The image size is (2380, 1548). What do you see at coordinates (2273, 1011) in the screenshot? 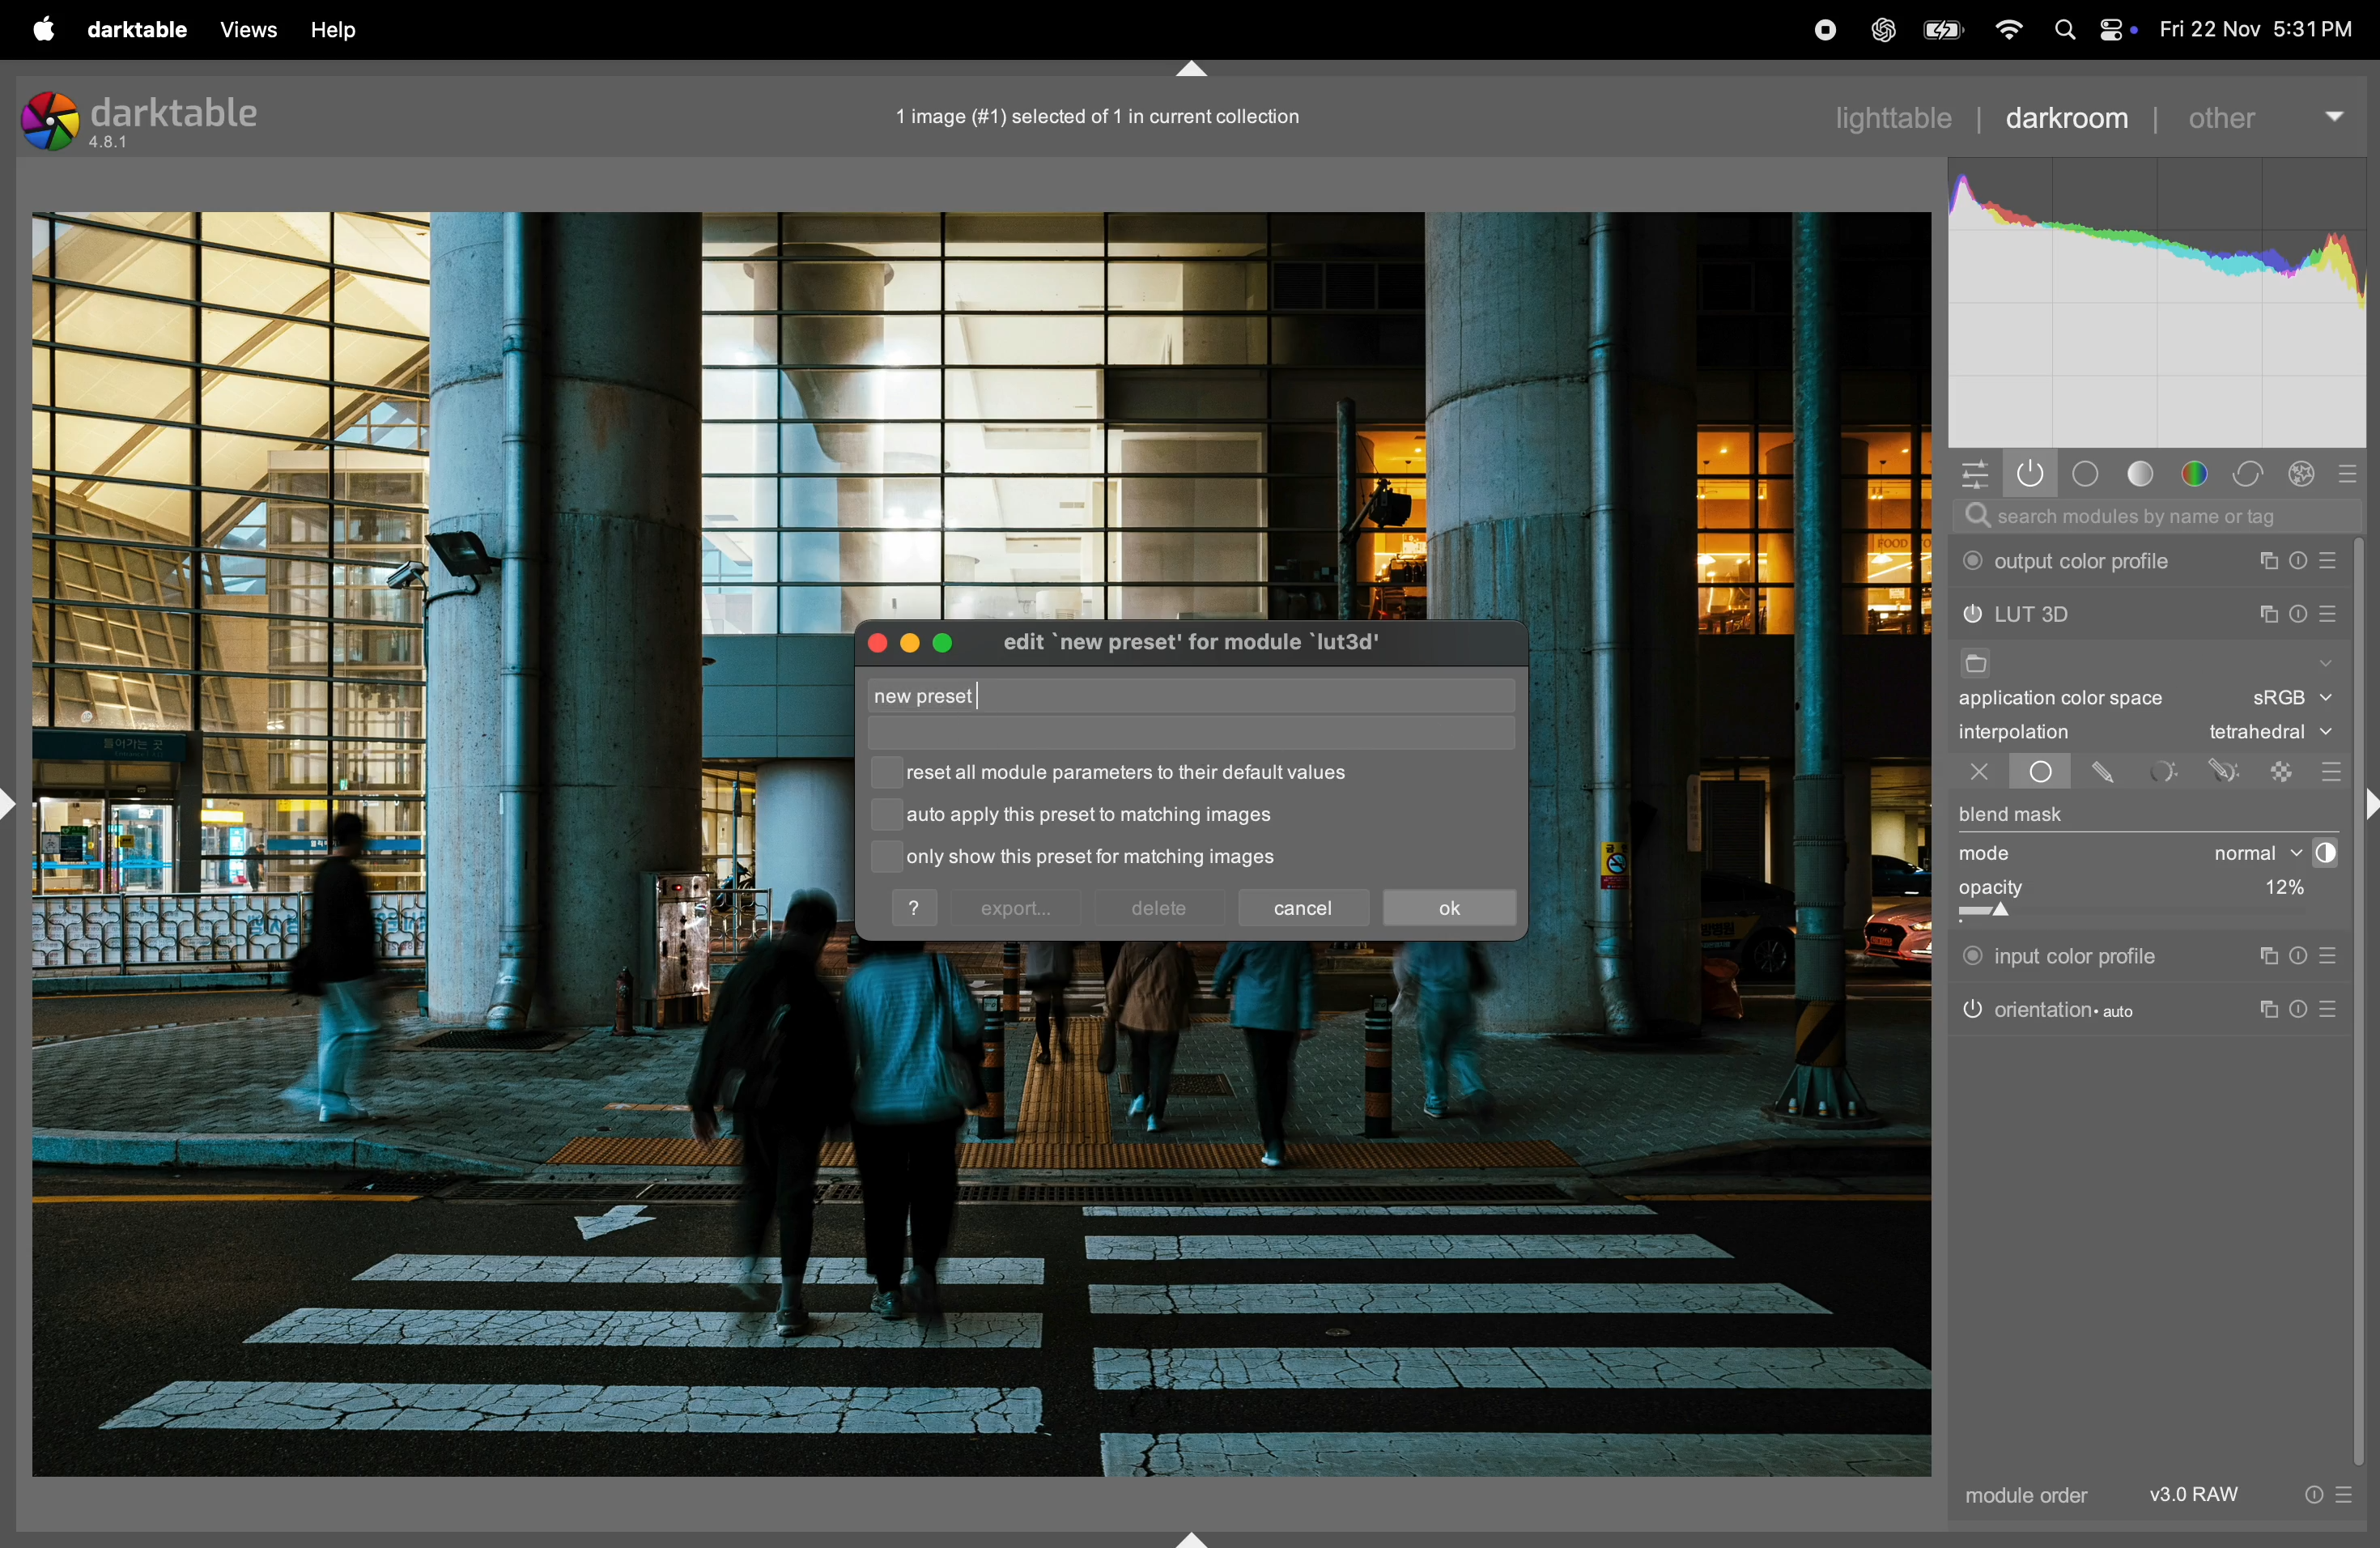
I see `instance` at bounding box center [2273, 1011].